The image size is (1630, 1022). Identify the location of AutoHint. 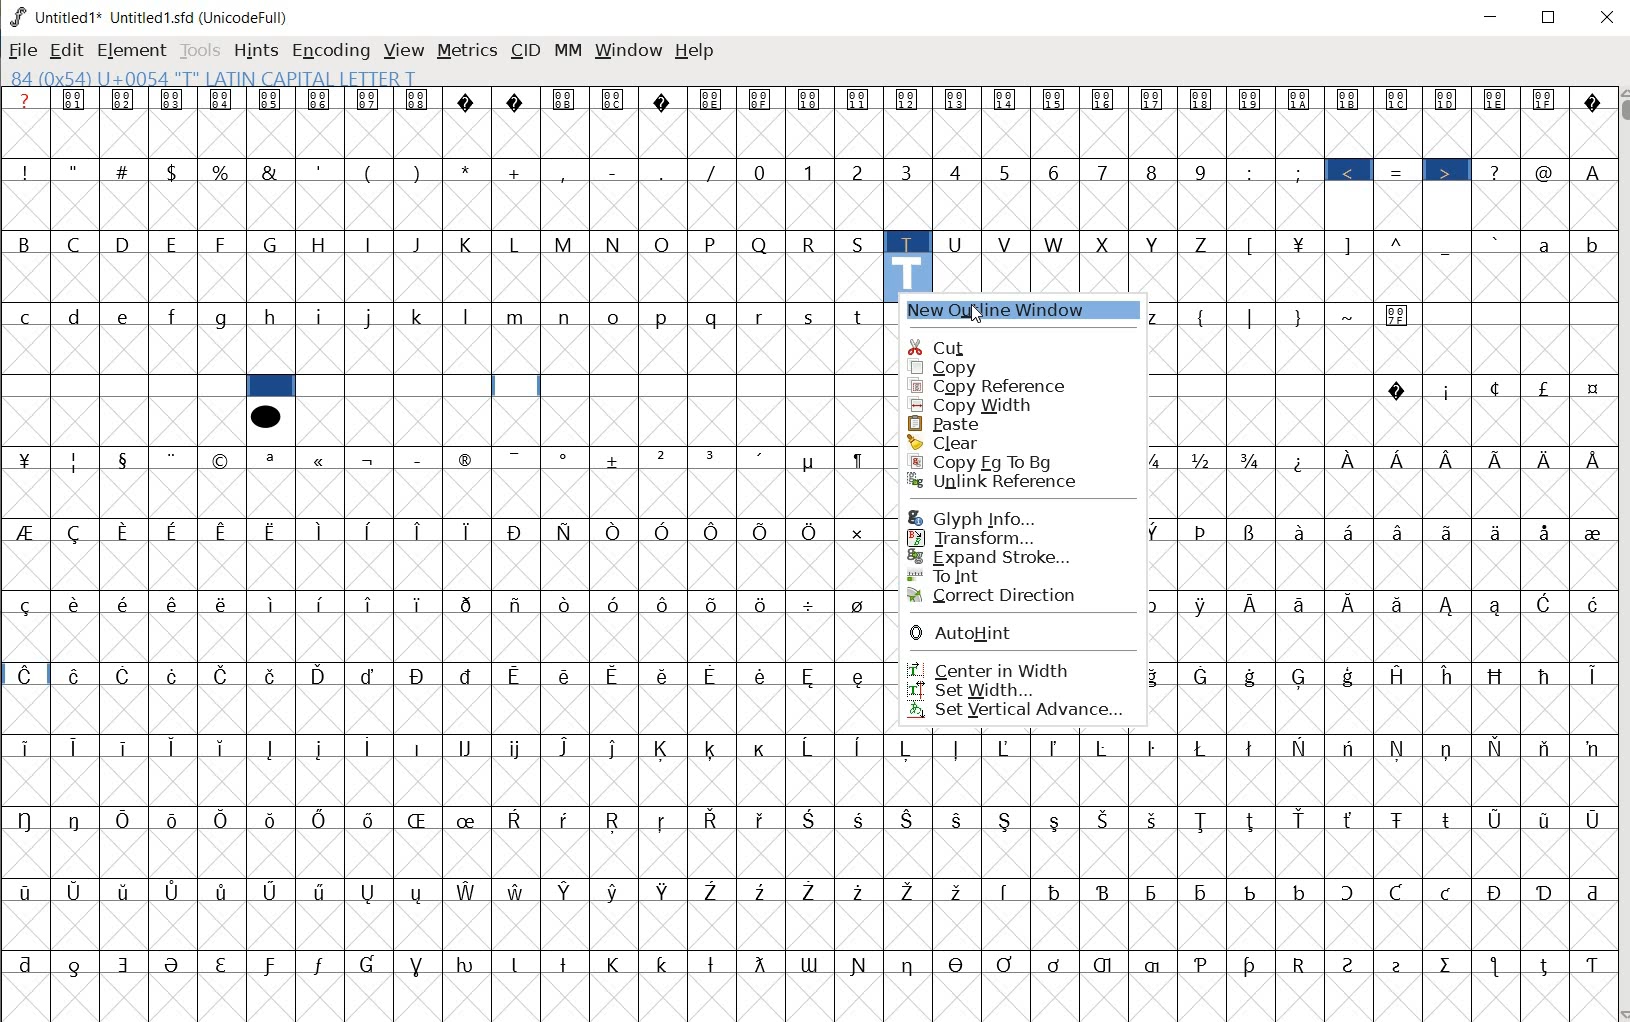
(973, 634).